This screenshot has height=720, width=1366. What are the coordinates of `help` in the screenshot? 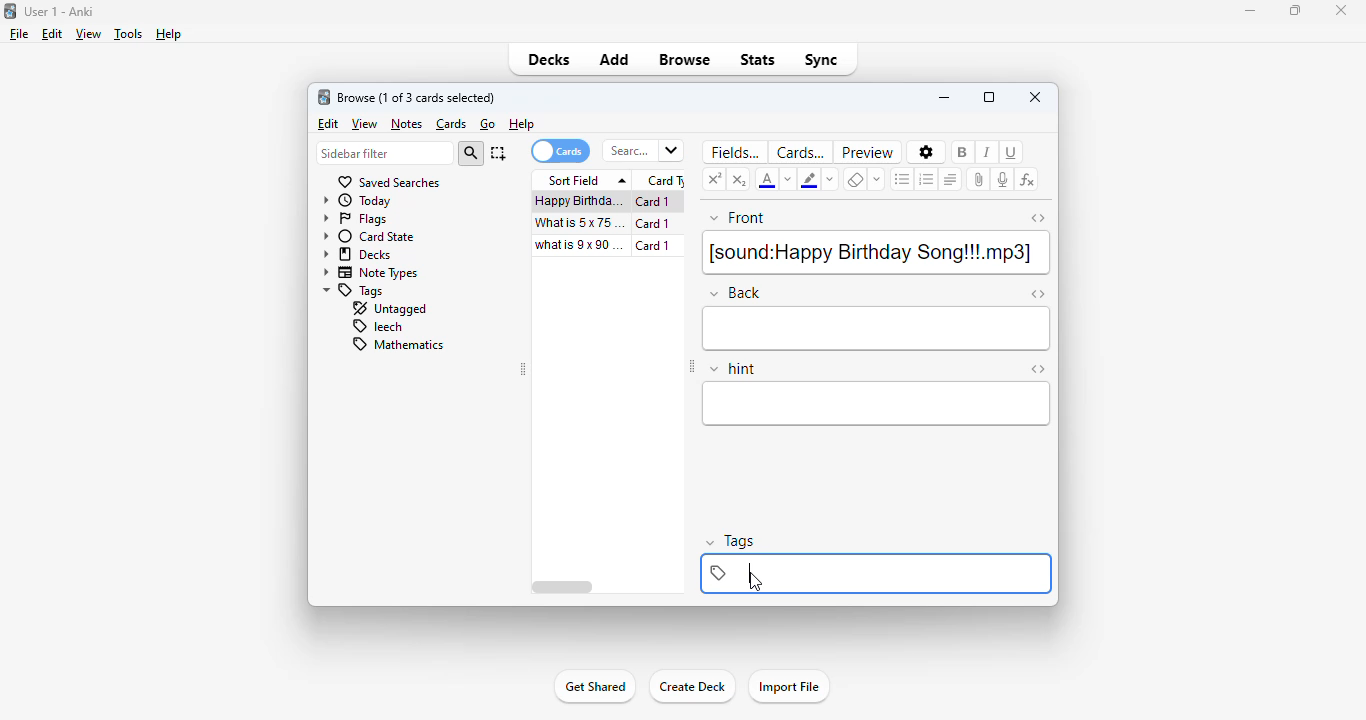 It's located at (169, 34).